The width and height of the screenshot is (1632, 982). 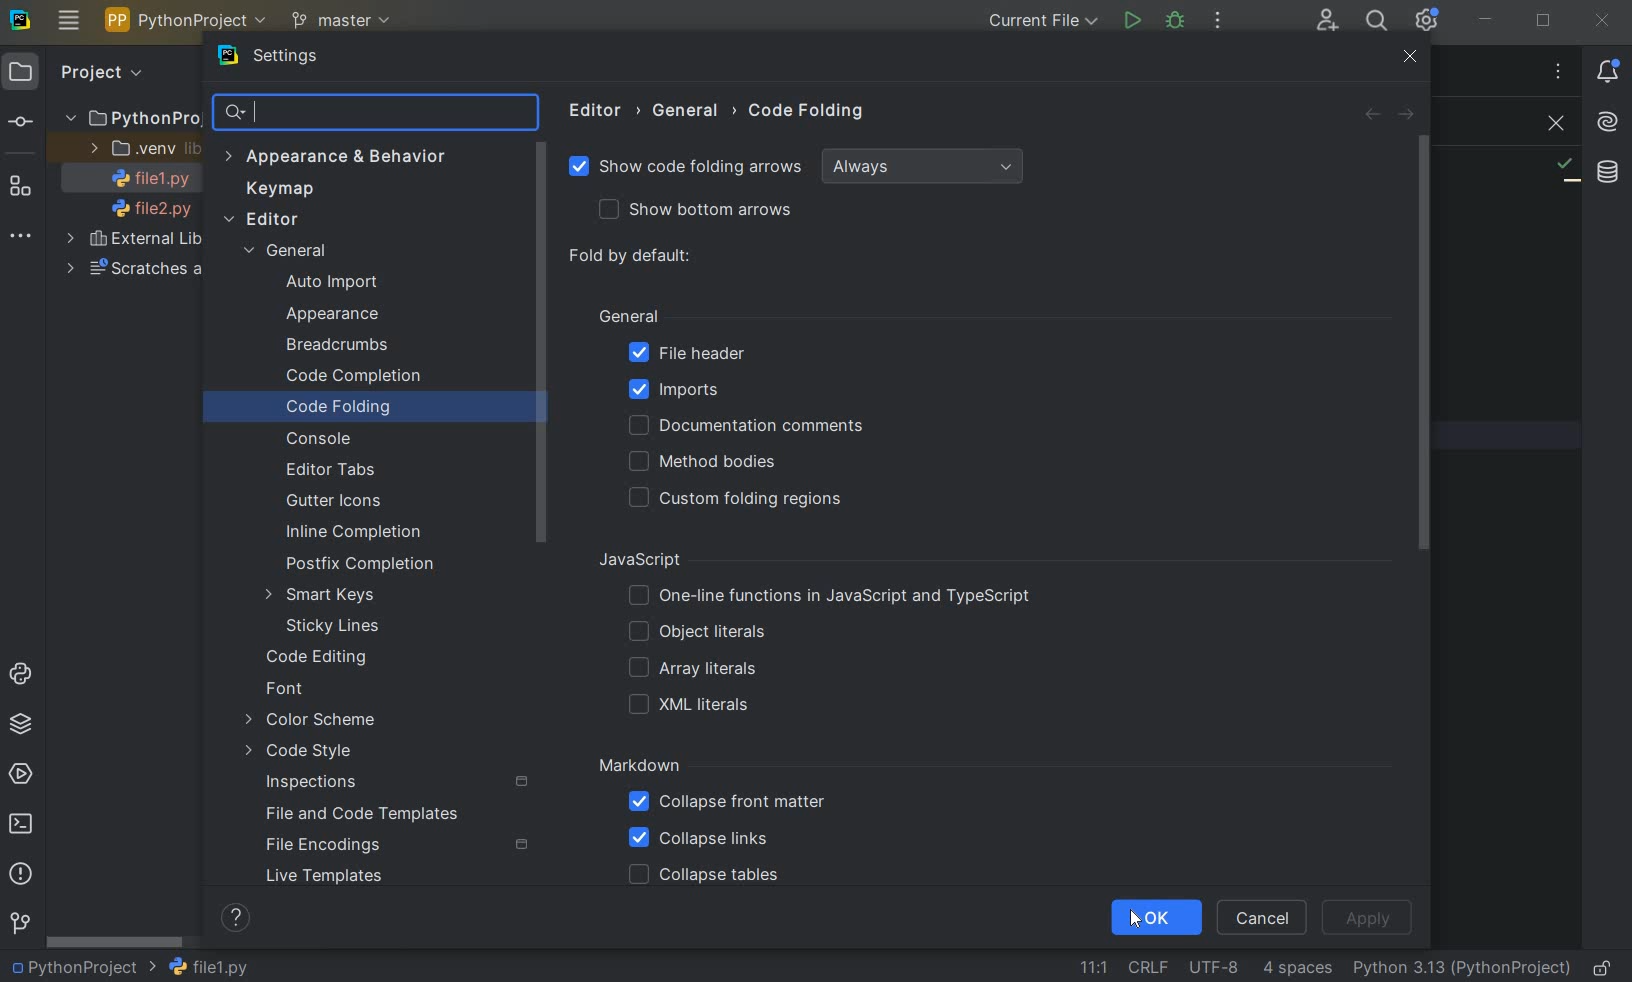 I want to click on AI ASSISTANT, so click(x=1607, y=123).